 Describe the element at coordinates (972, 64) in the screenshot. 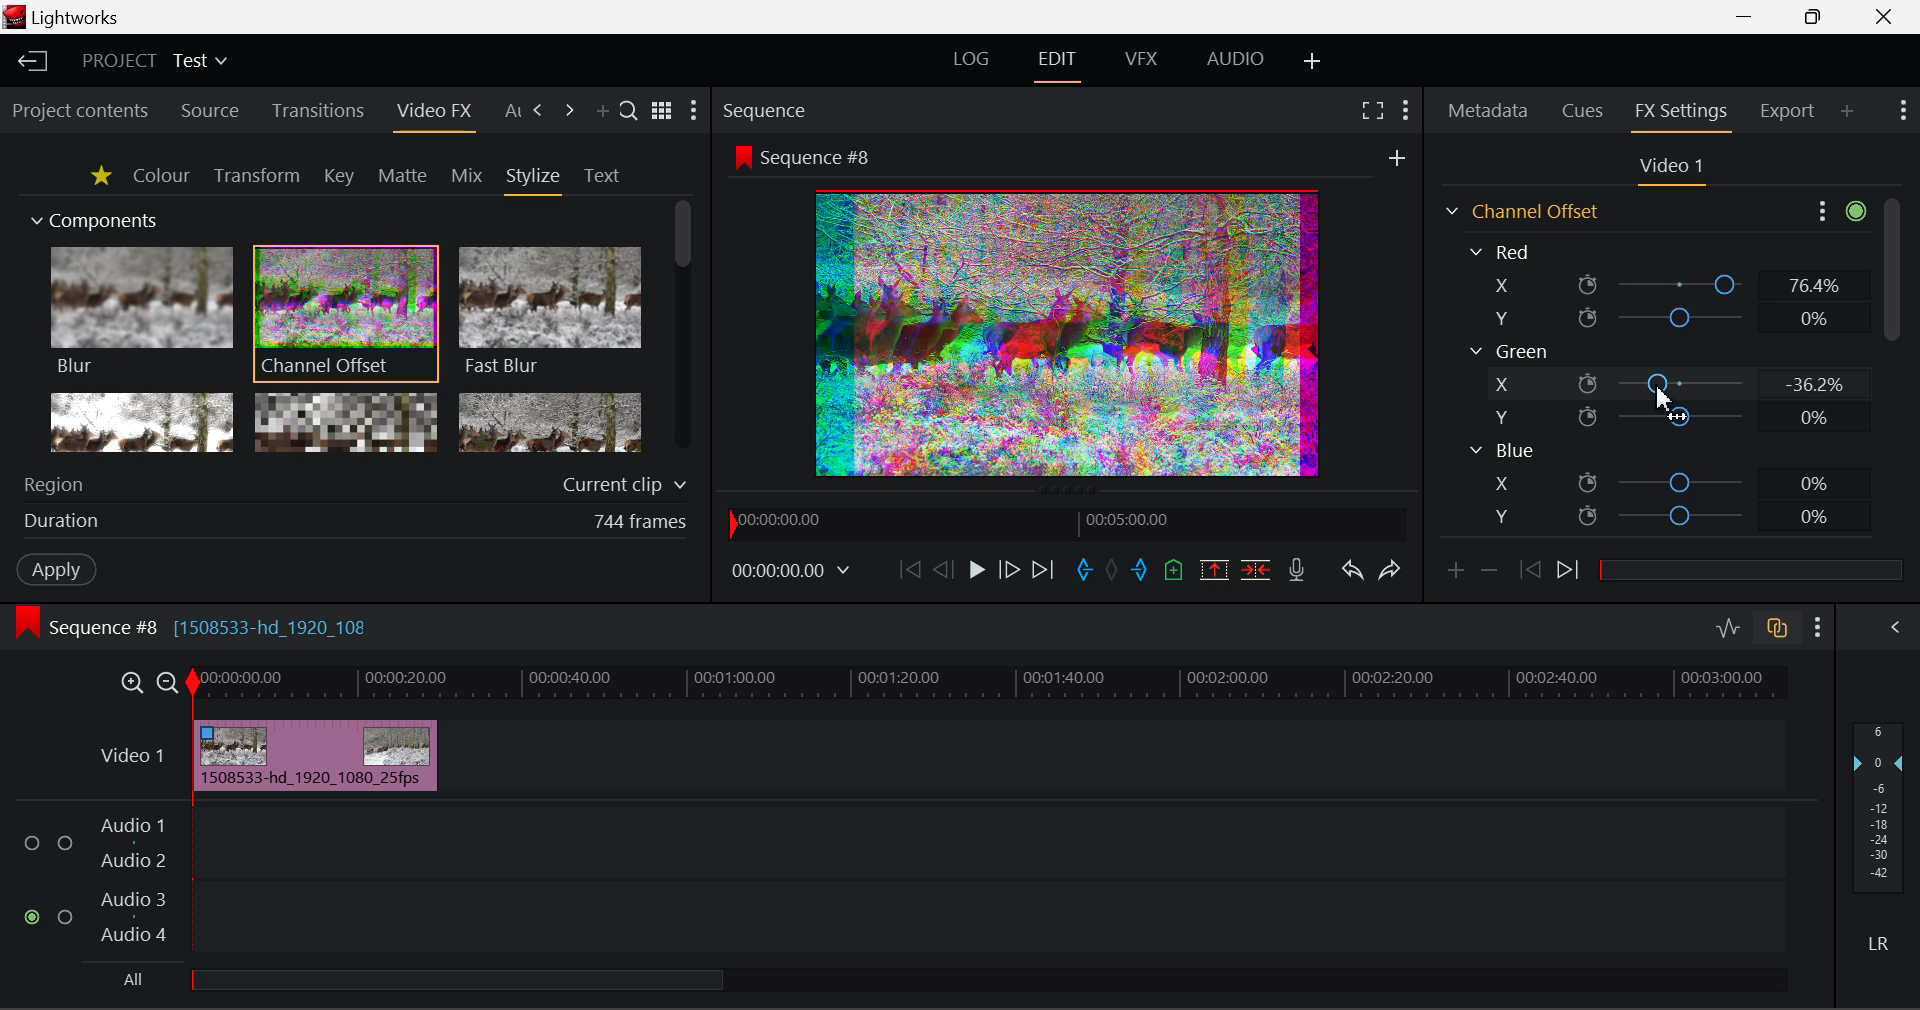

I see `LOG Layout` at that location.